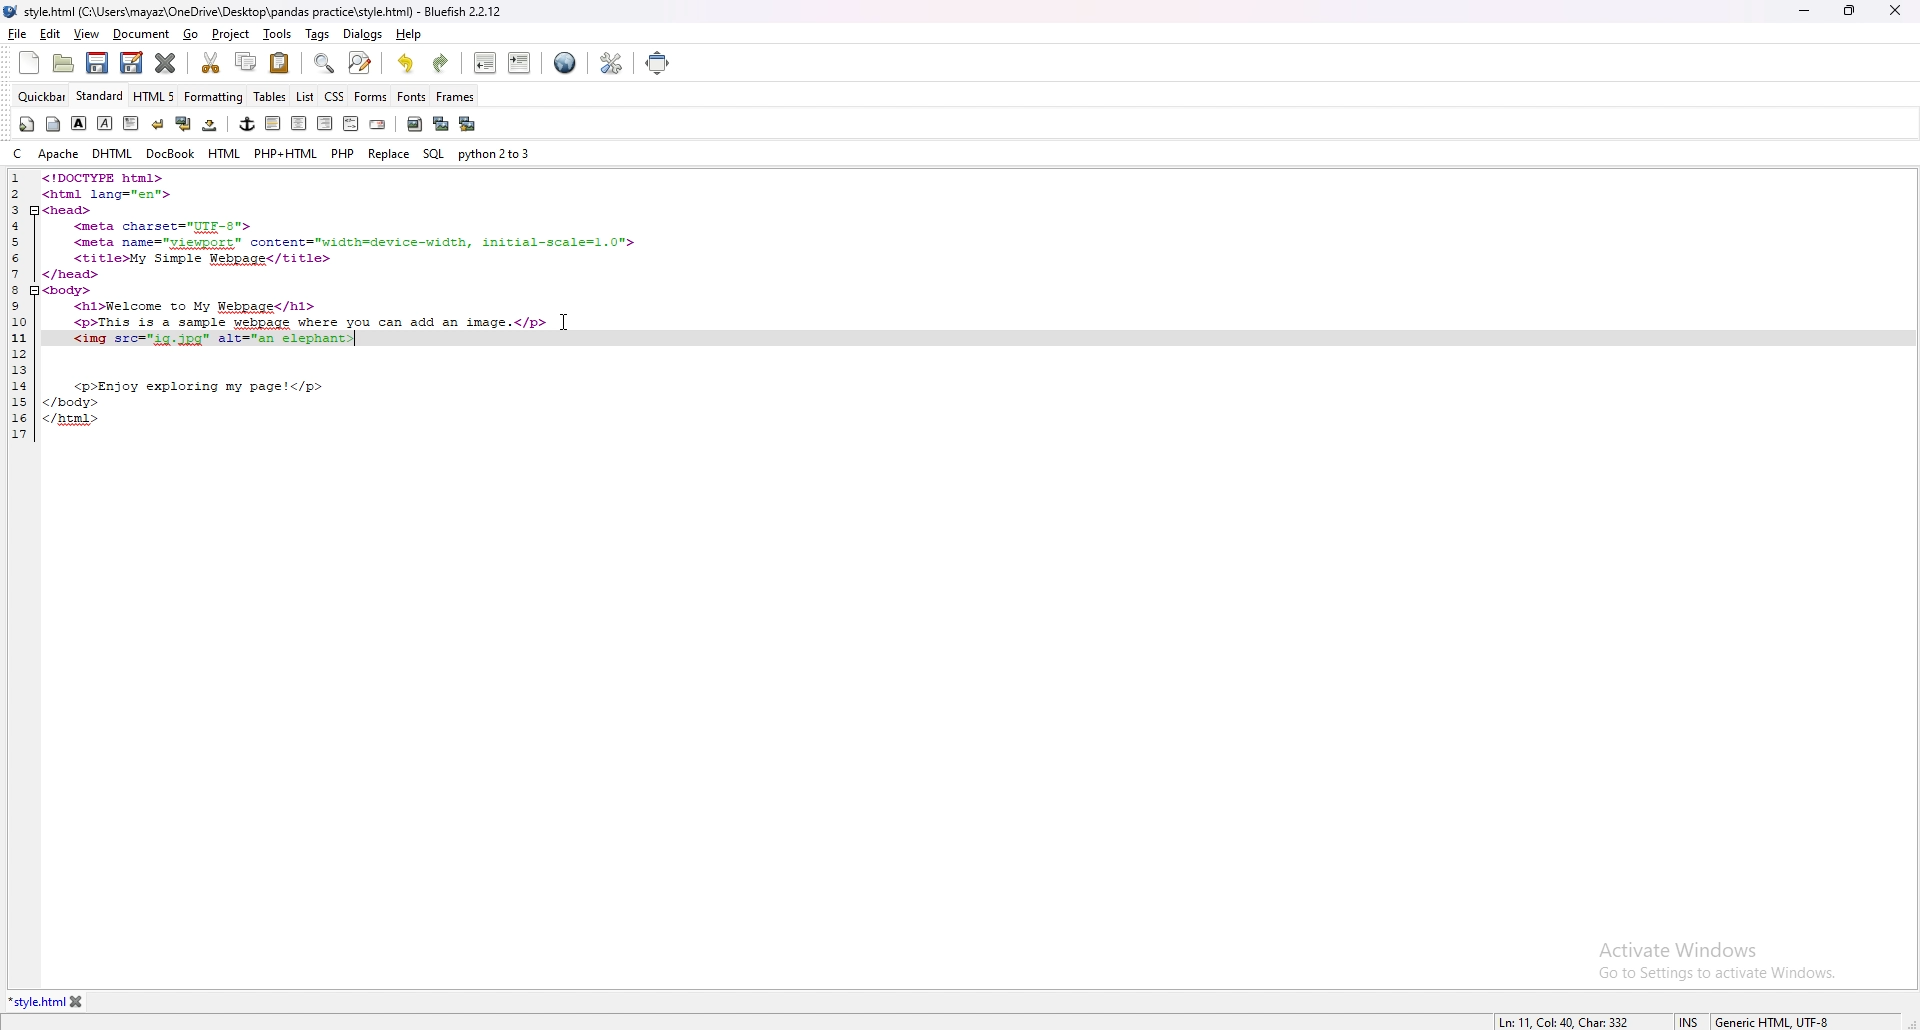 The width and height of the screenshot is (1920, 1030). What do you see at coordinates (1679, 950) in the screenshot?
I see `Activate Windows` at bounding box center [1679, 950].